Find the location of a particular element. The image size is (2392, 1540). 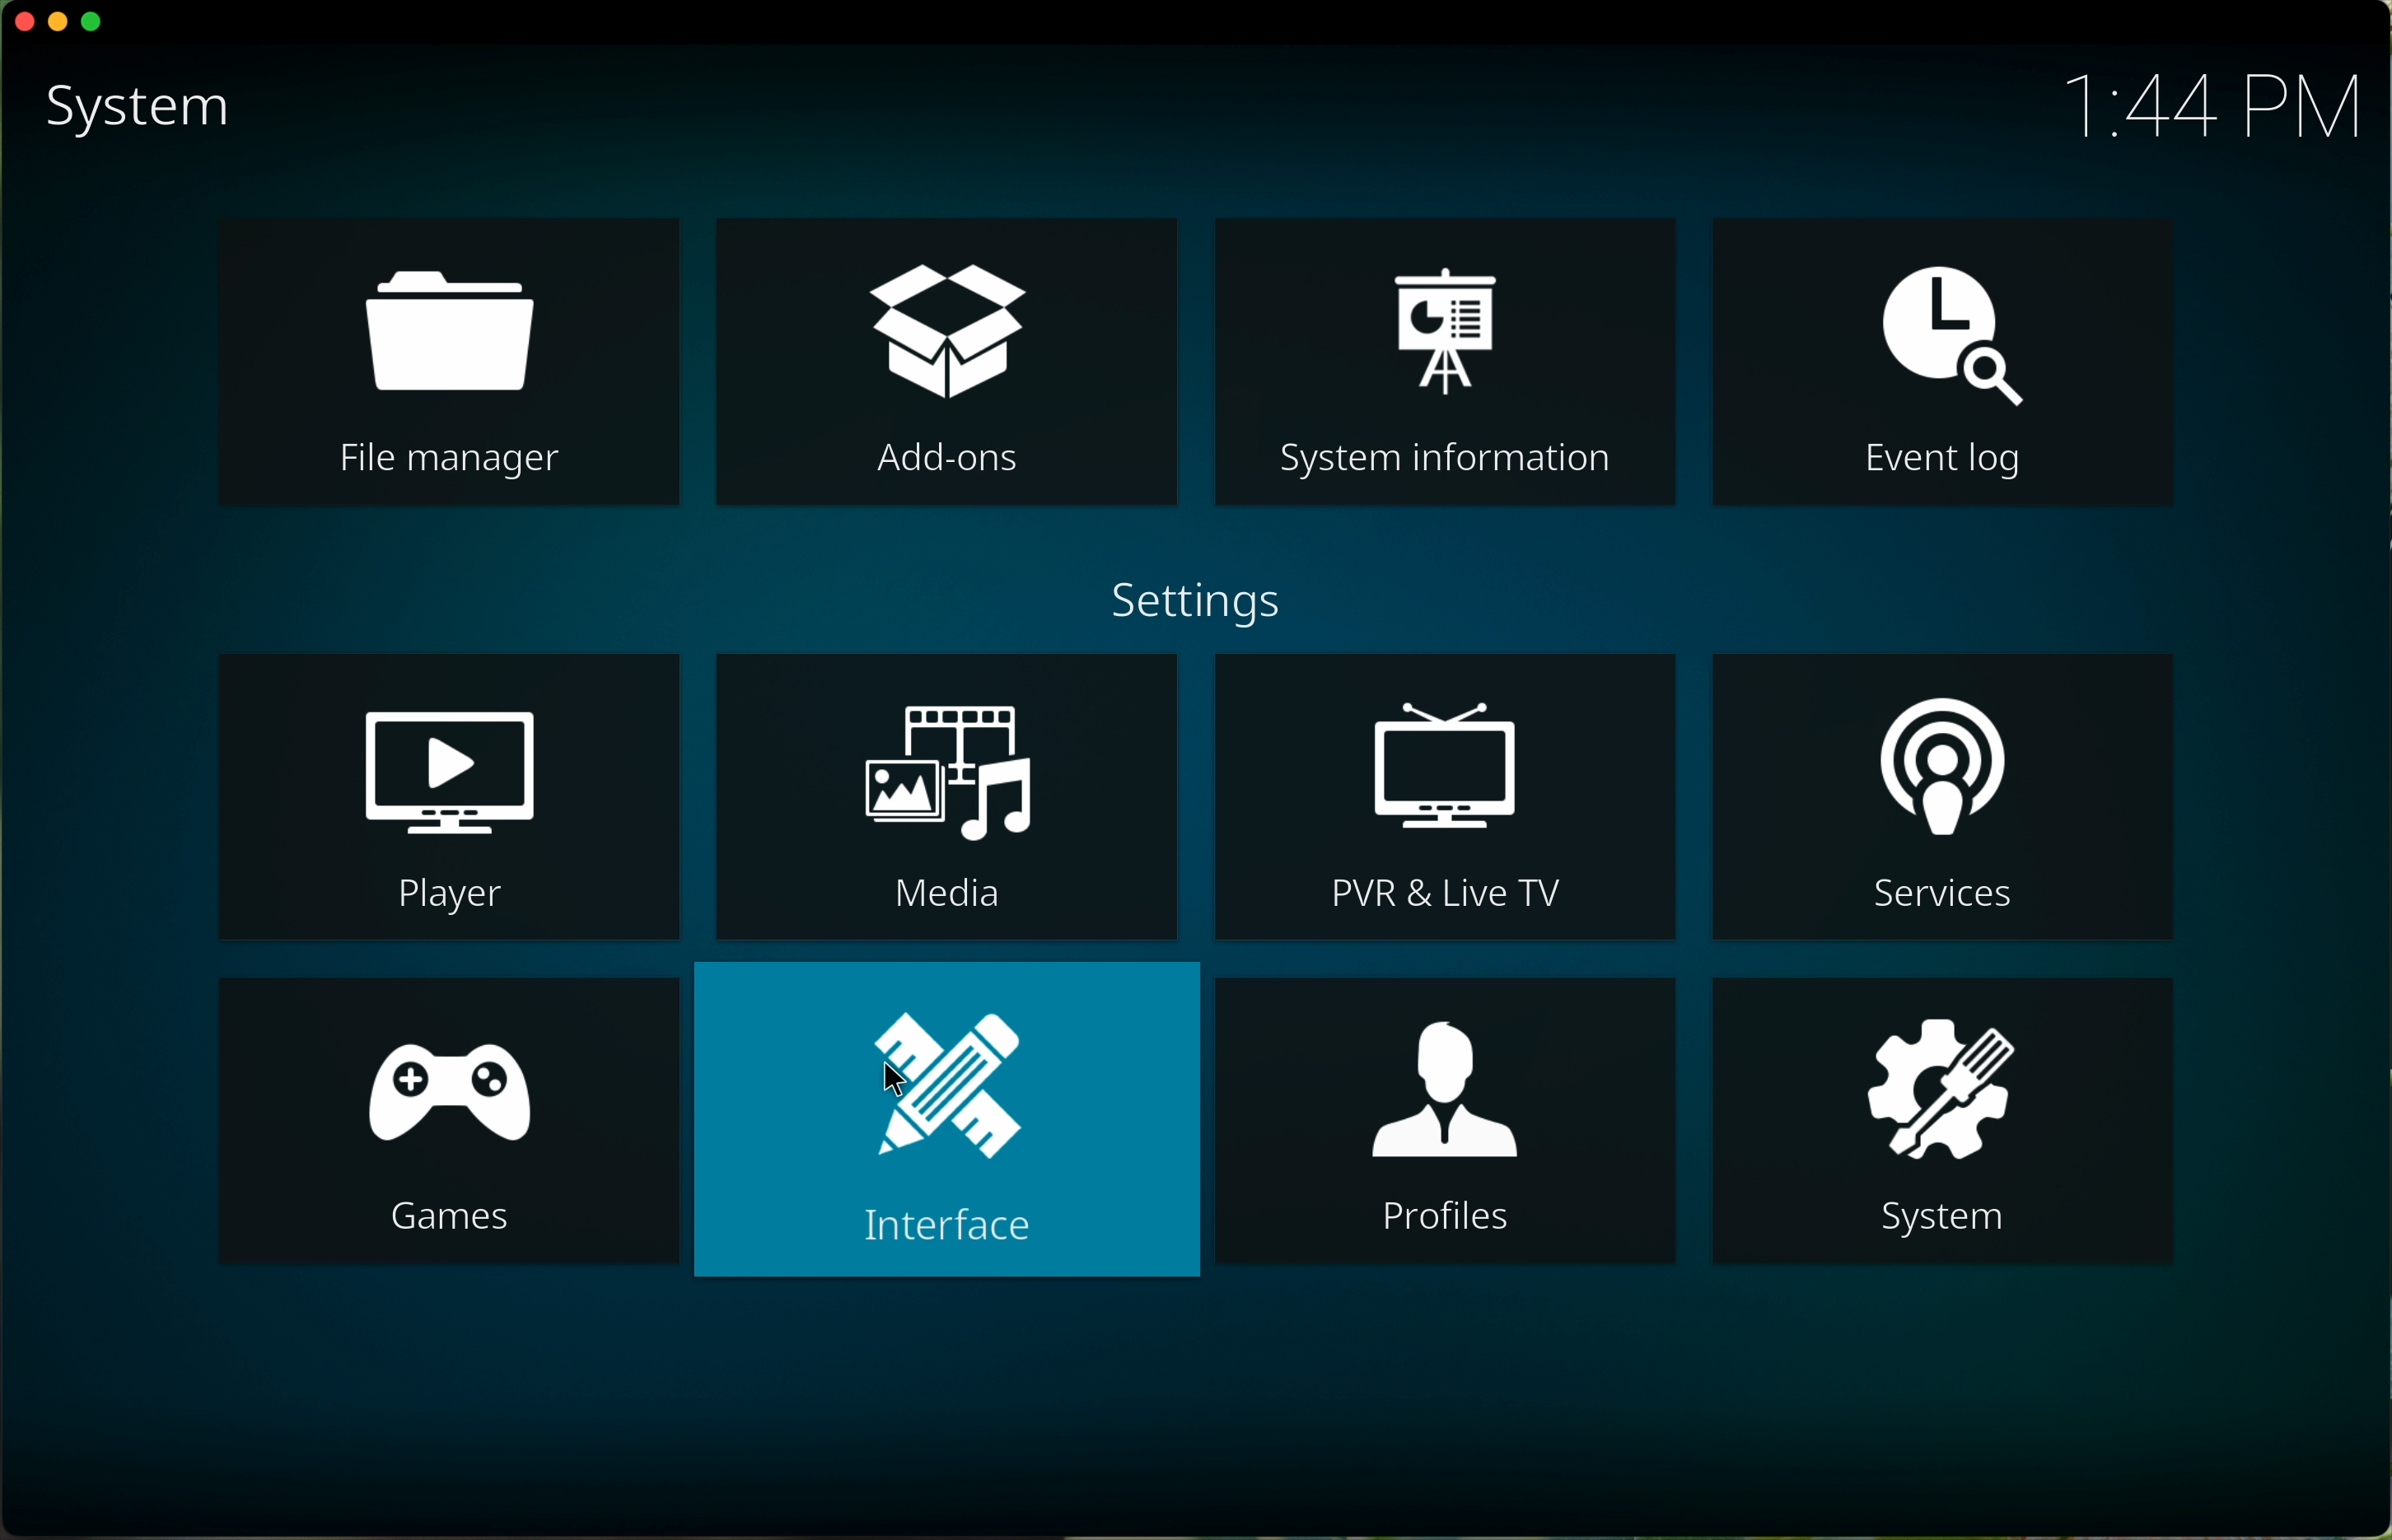

services is located at coordinates (1942, 795).